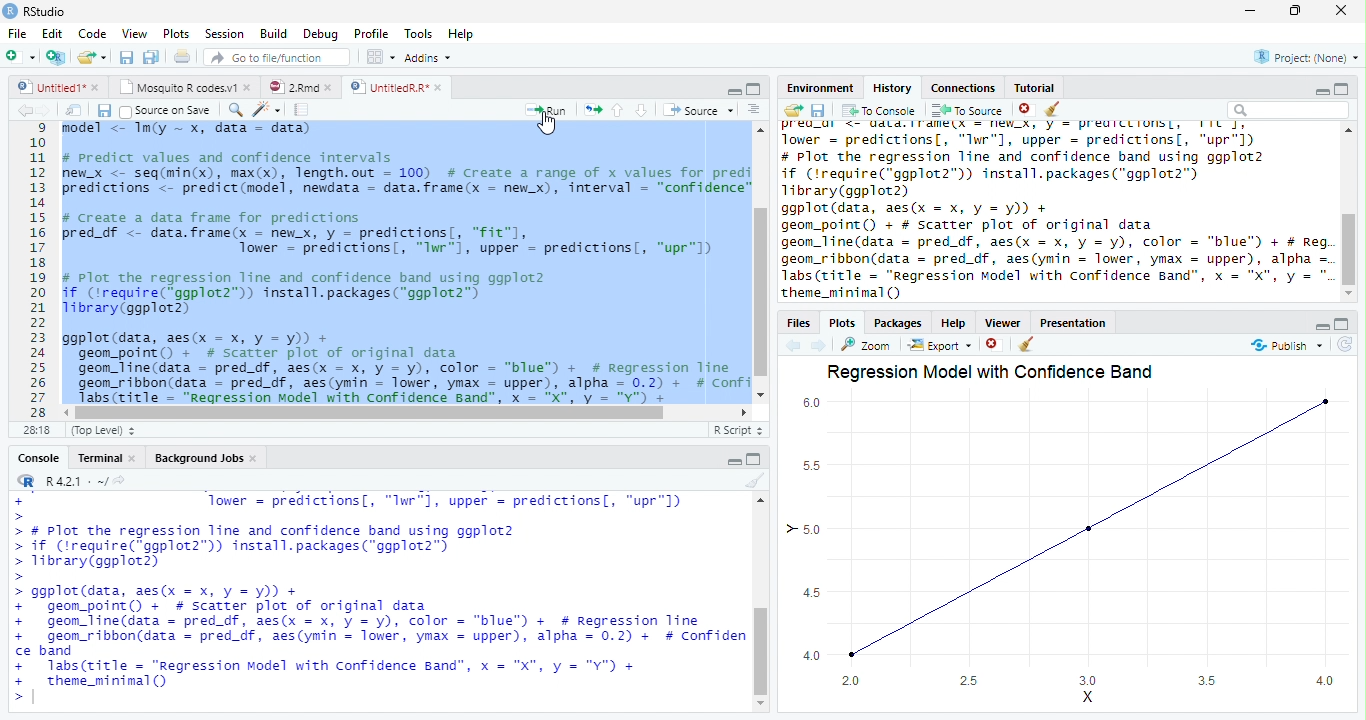 The image size is (1366, 720). I want to click on Zoom, so click(865, 346).